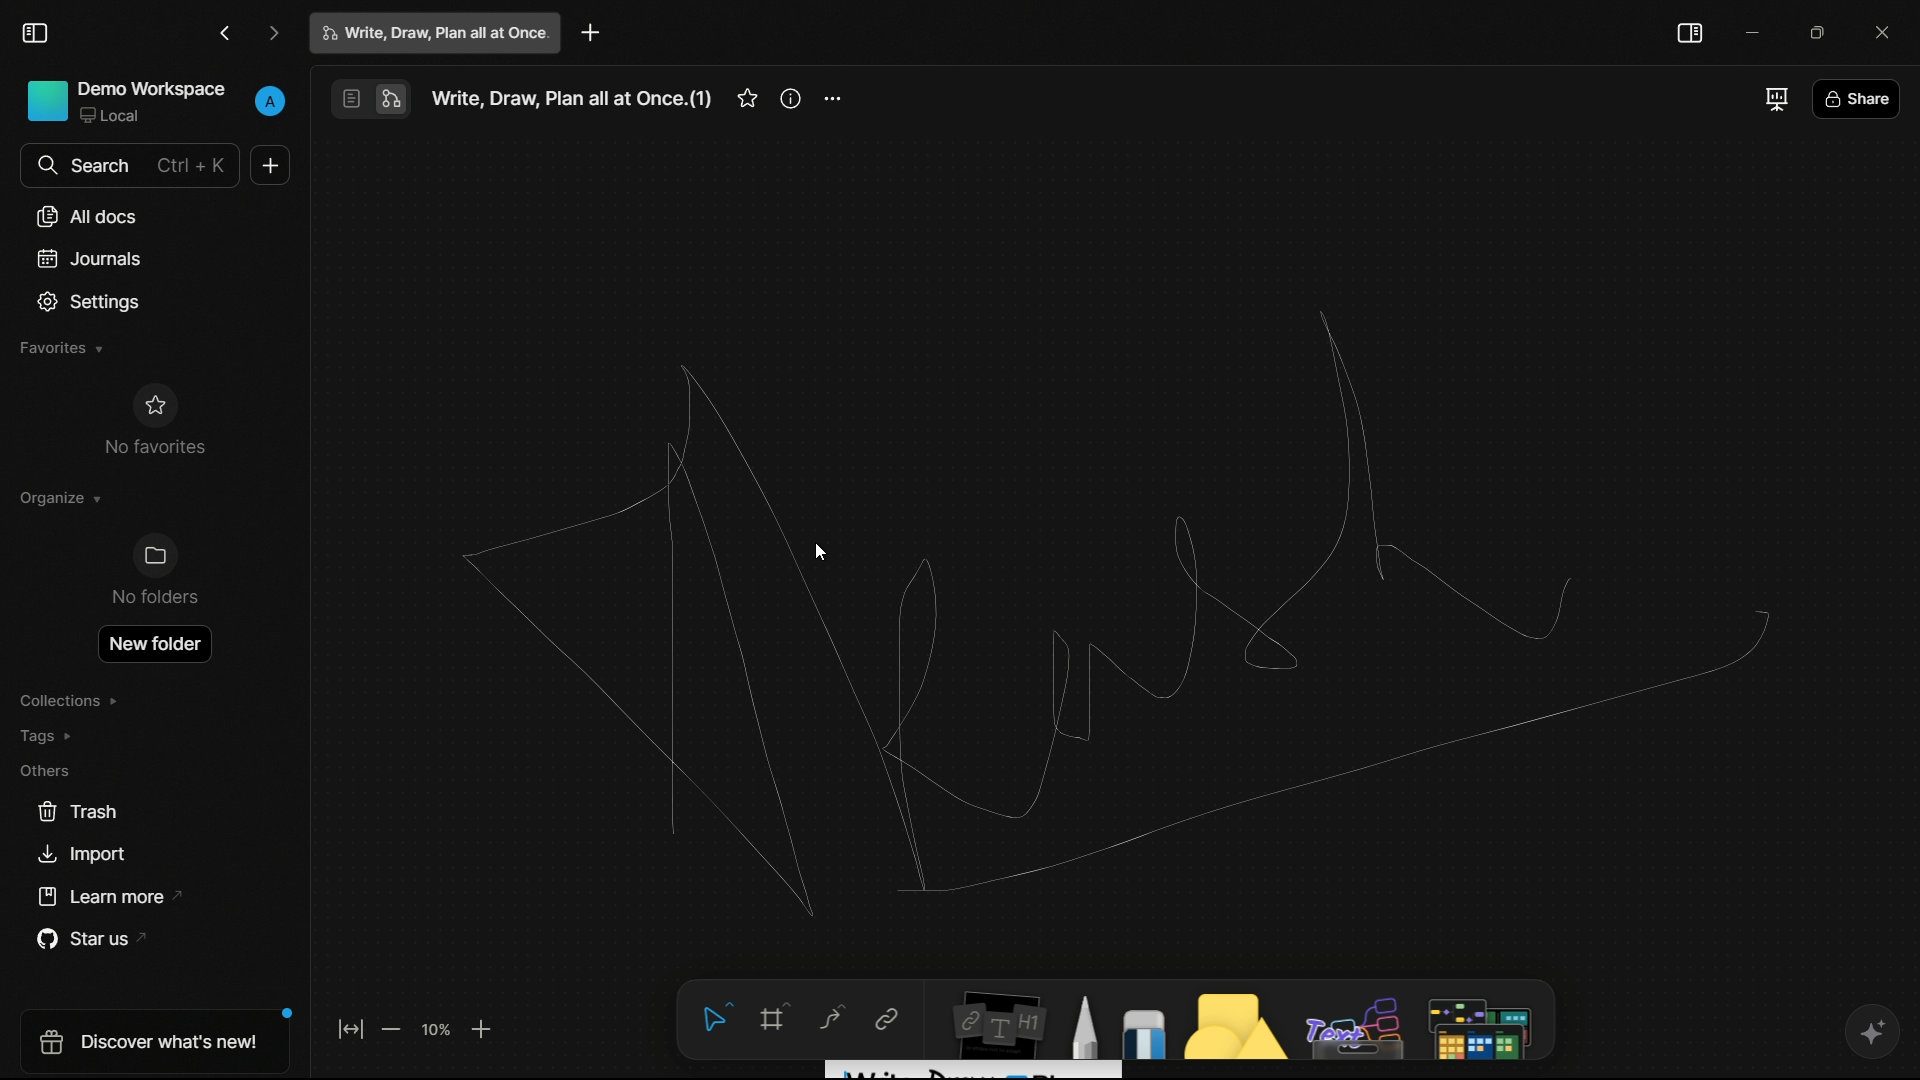  What do you see at coordinates (44, 771) in the screenshot?
I see `others` at bounding box center [44, 771].